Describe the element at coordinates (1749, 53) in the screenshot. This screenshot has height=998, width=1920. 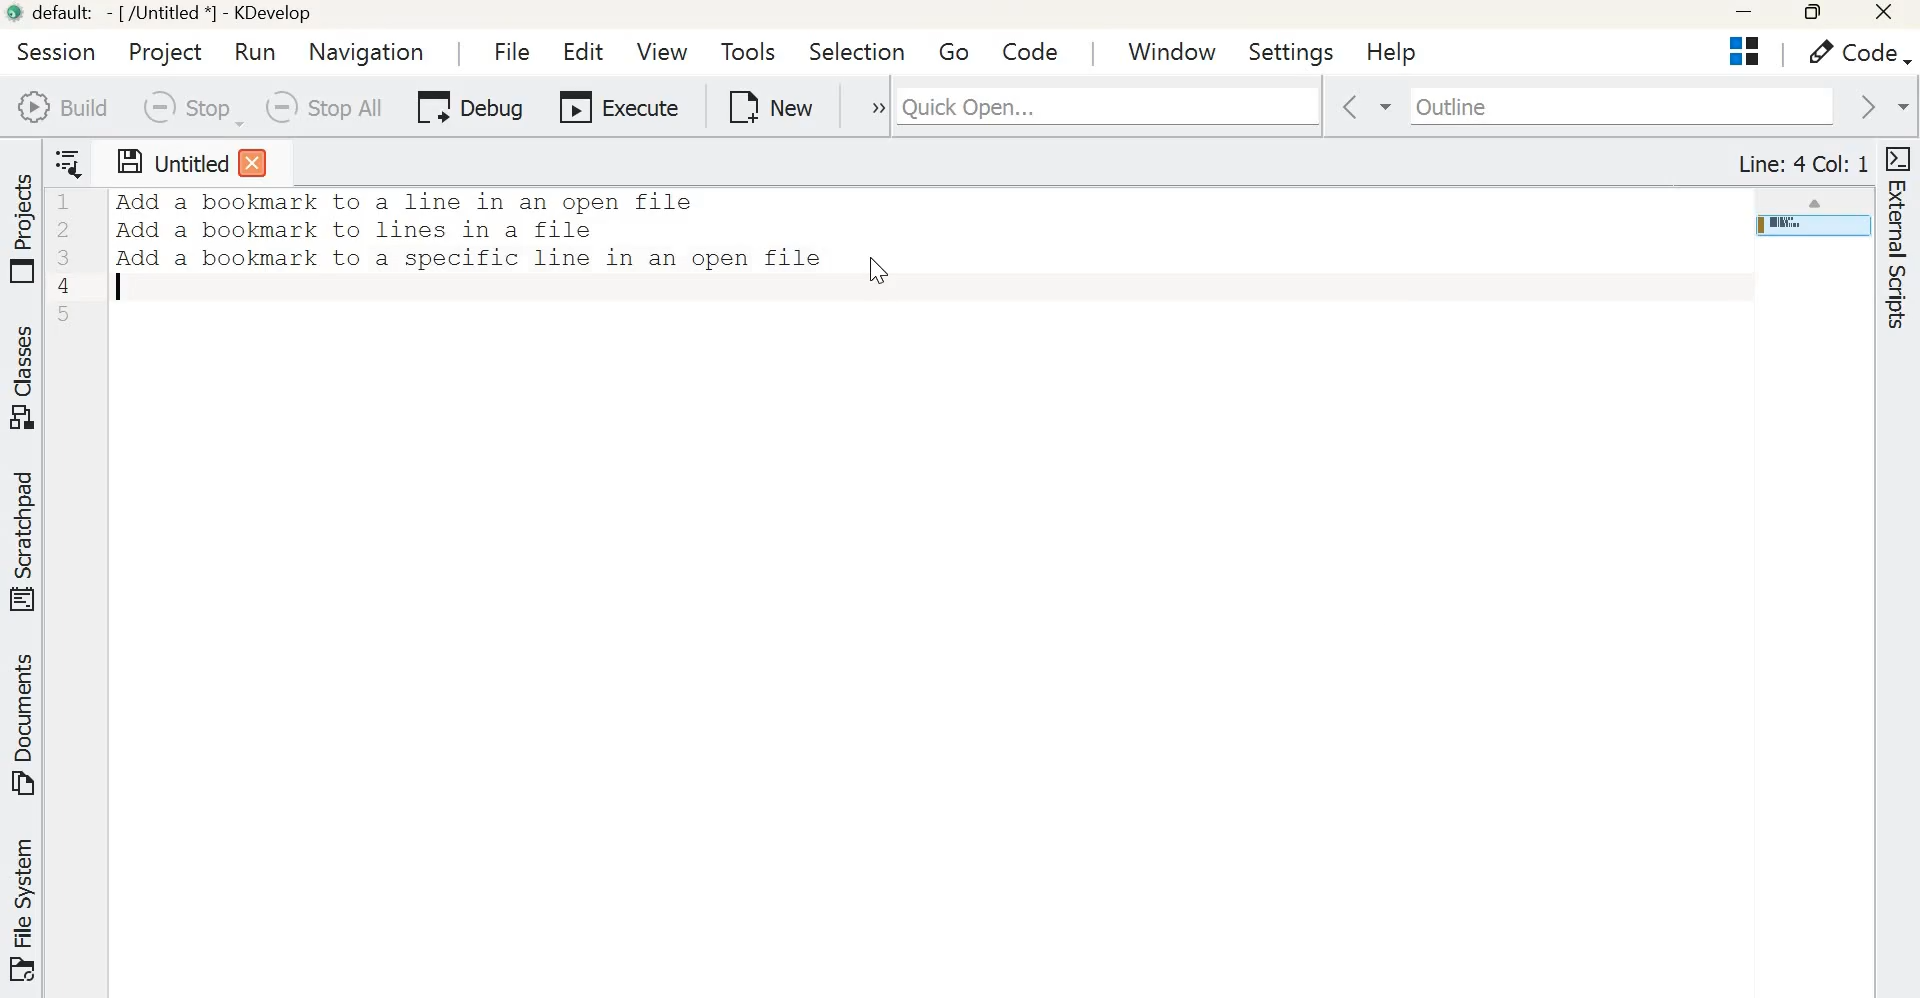
I see `Projects` at that location.